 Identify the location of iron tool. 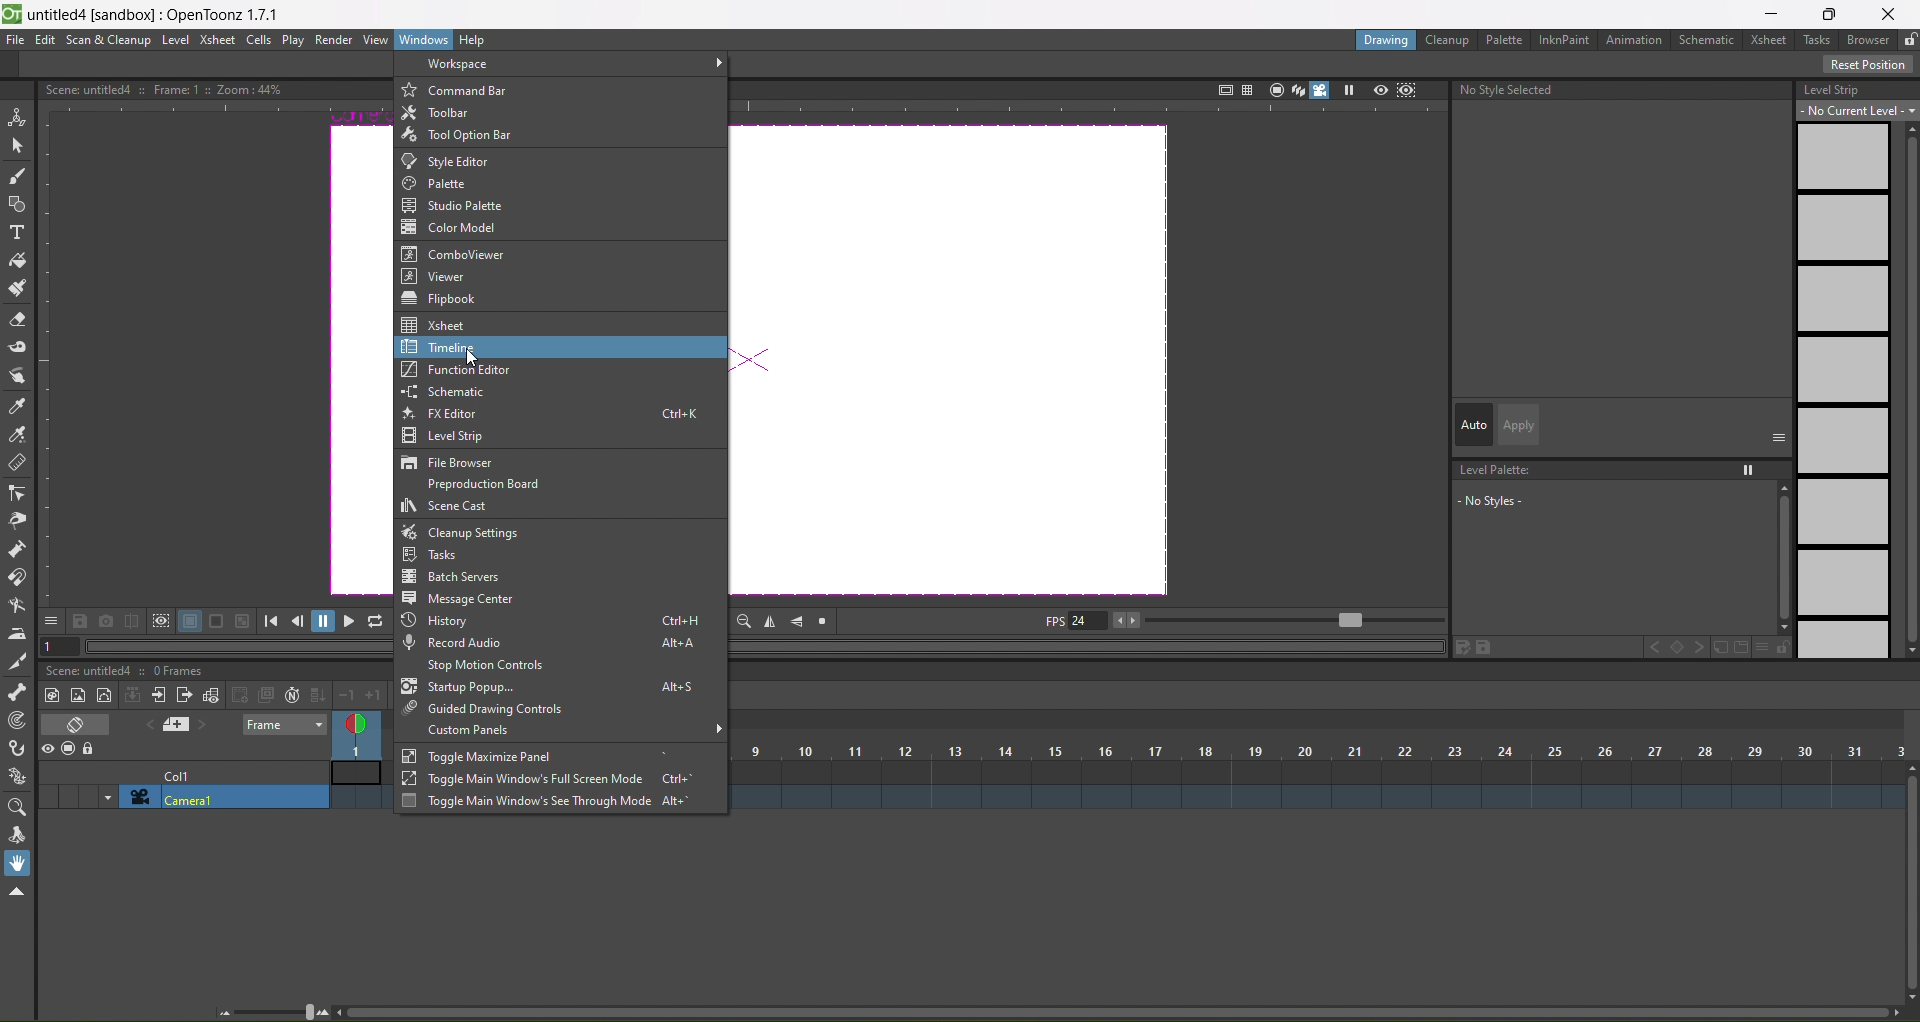
(17, 634).